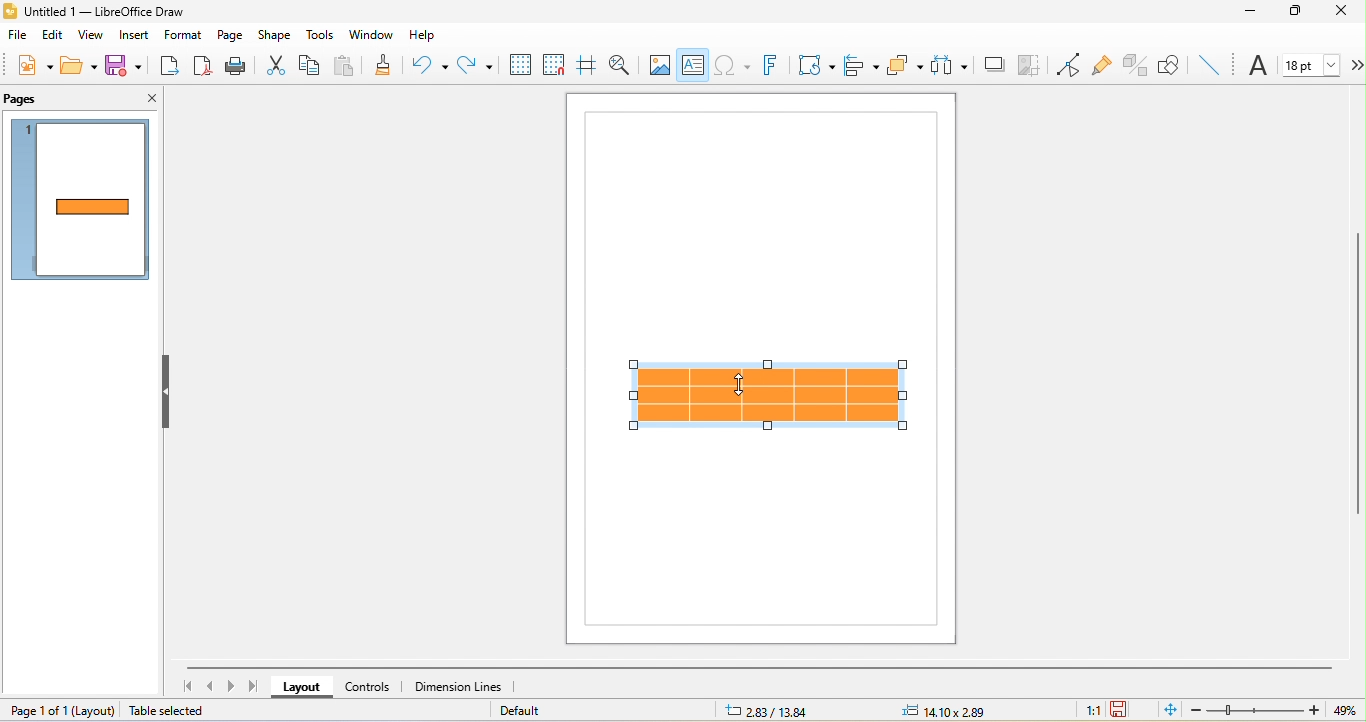  What do you see at coordinates (133, 37) in the screenshot?
I see `insert` at bounding box center [133, 37].